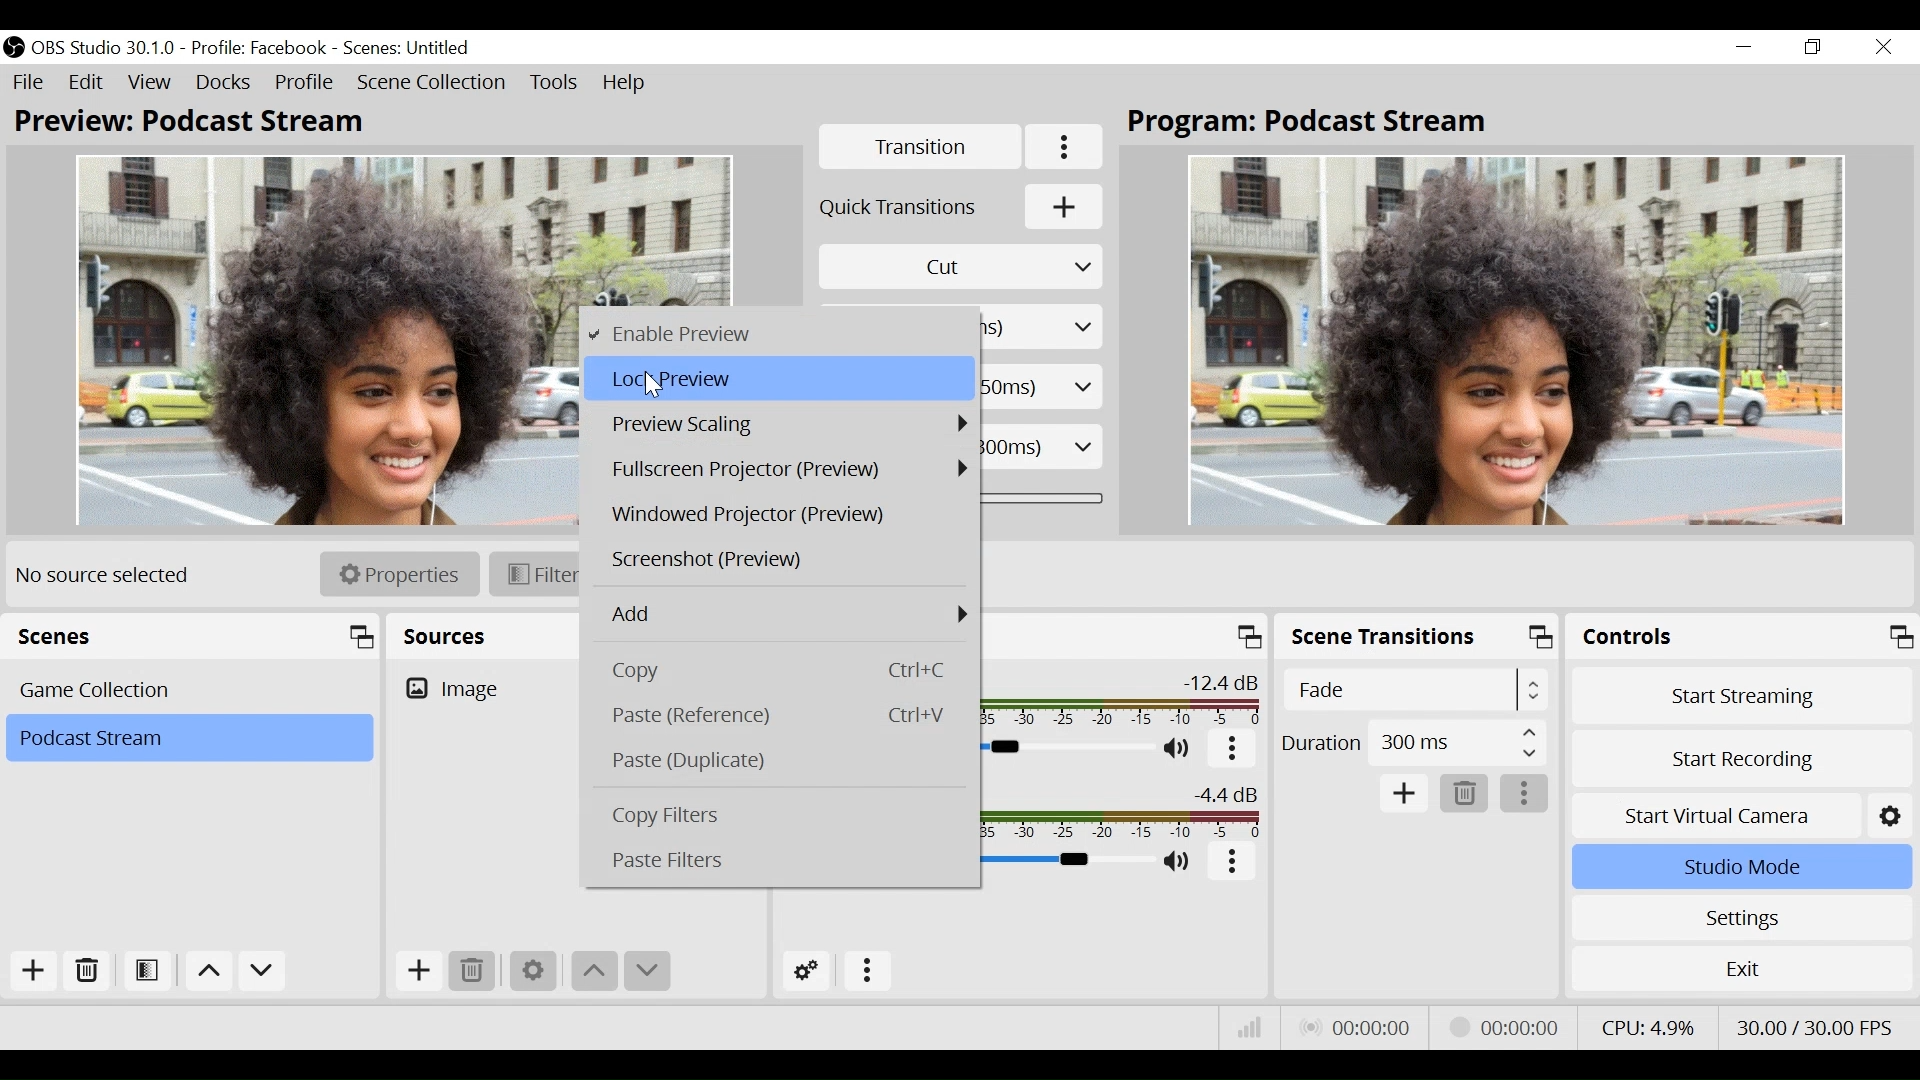 The width and height of the screenshot is (1920, 1080). What do you see at coordinates (1517, 338) in the screenshot?
I see `Program Scene` at bounding box center [1517, 338].